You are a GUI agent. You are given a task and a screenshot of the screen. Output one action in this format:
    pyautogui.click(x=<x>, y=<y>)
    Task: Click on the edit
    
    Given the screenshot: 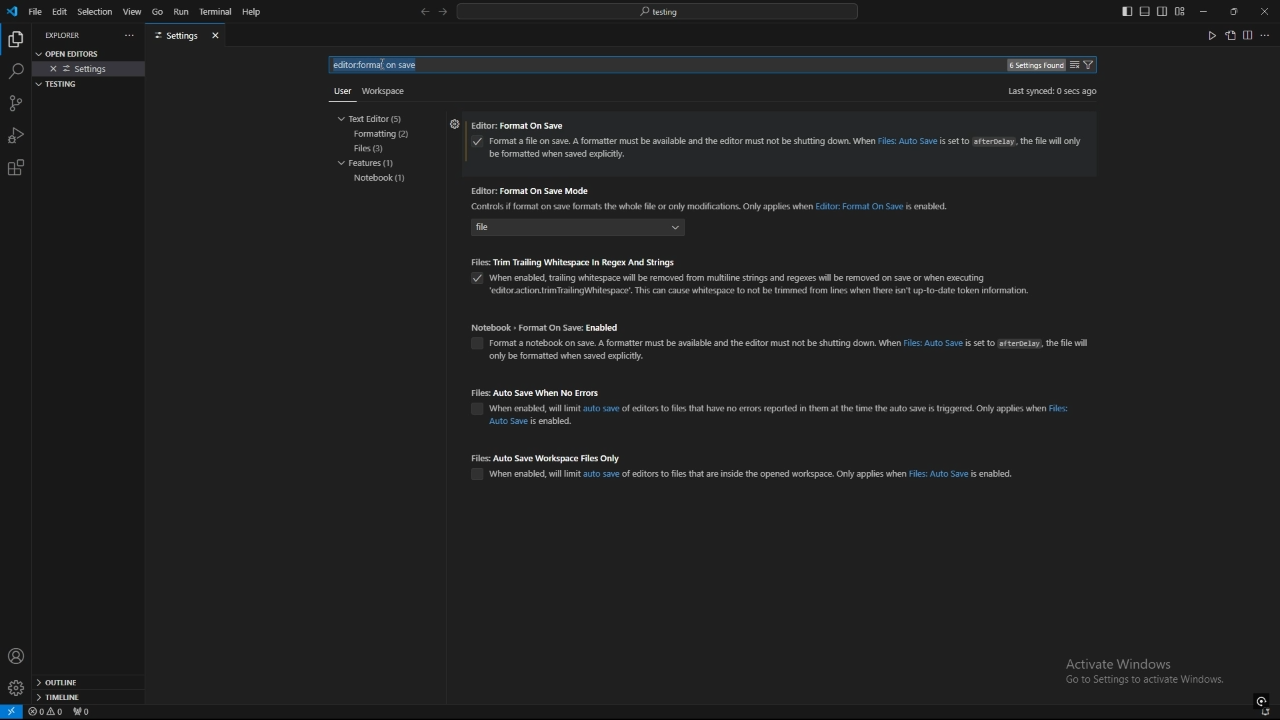 What is the action you would take?
    pyautogui.click(x=60, y=11)
    